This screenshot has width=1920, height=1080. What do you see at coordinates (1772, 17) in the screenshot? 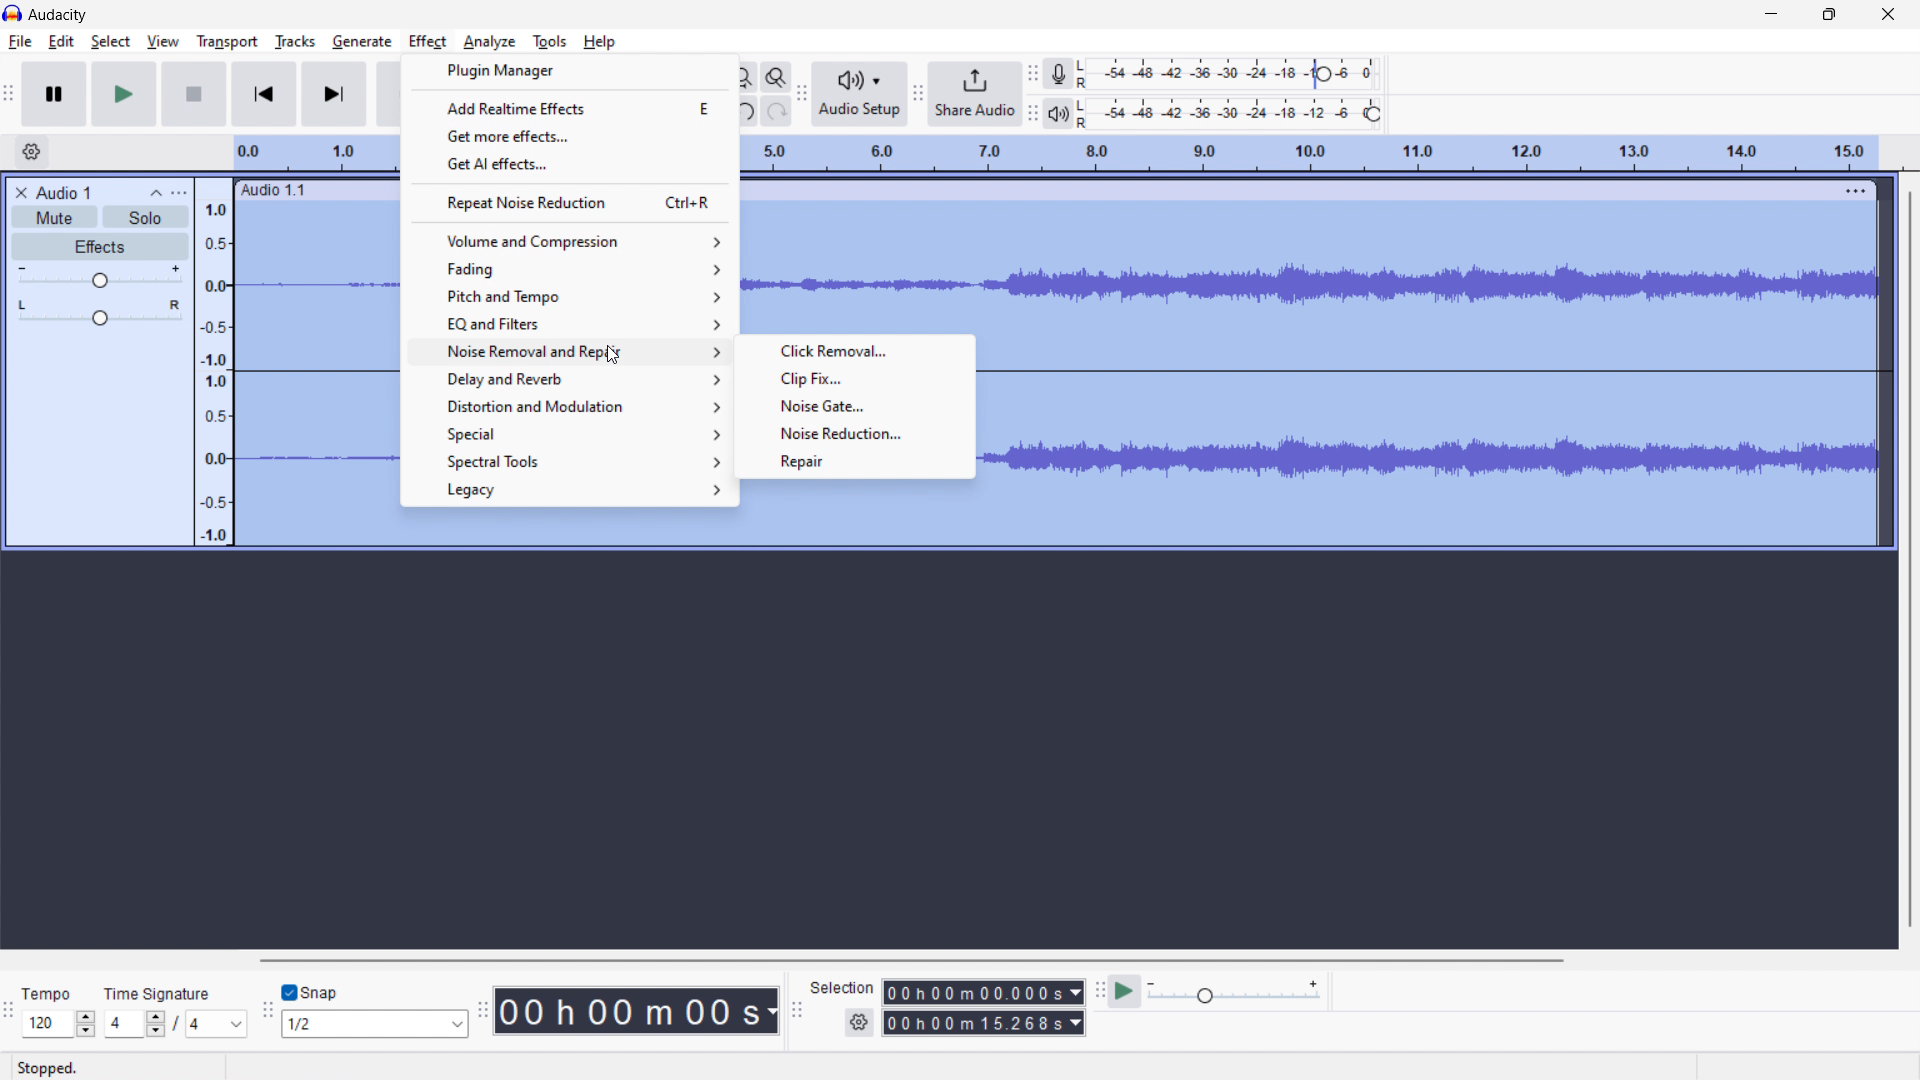
I see `minimize` at bounding box center [1772, 17].